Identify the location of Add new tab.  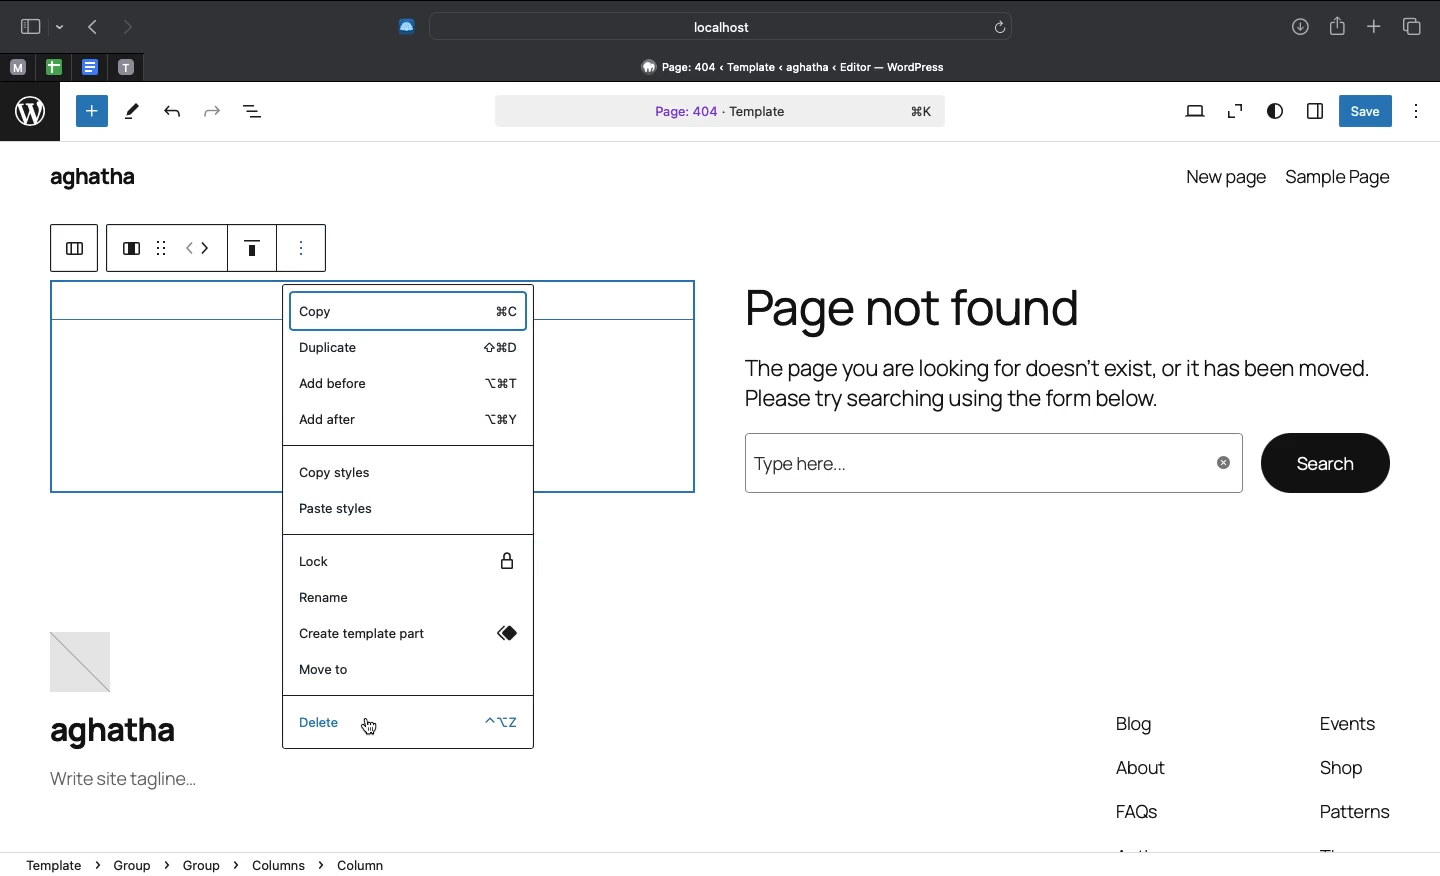
(1373, 23).